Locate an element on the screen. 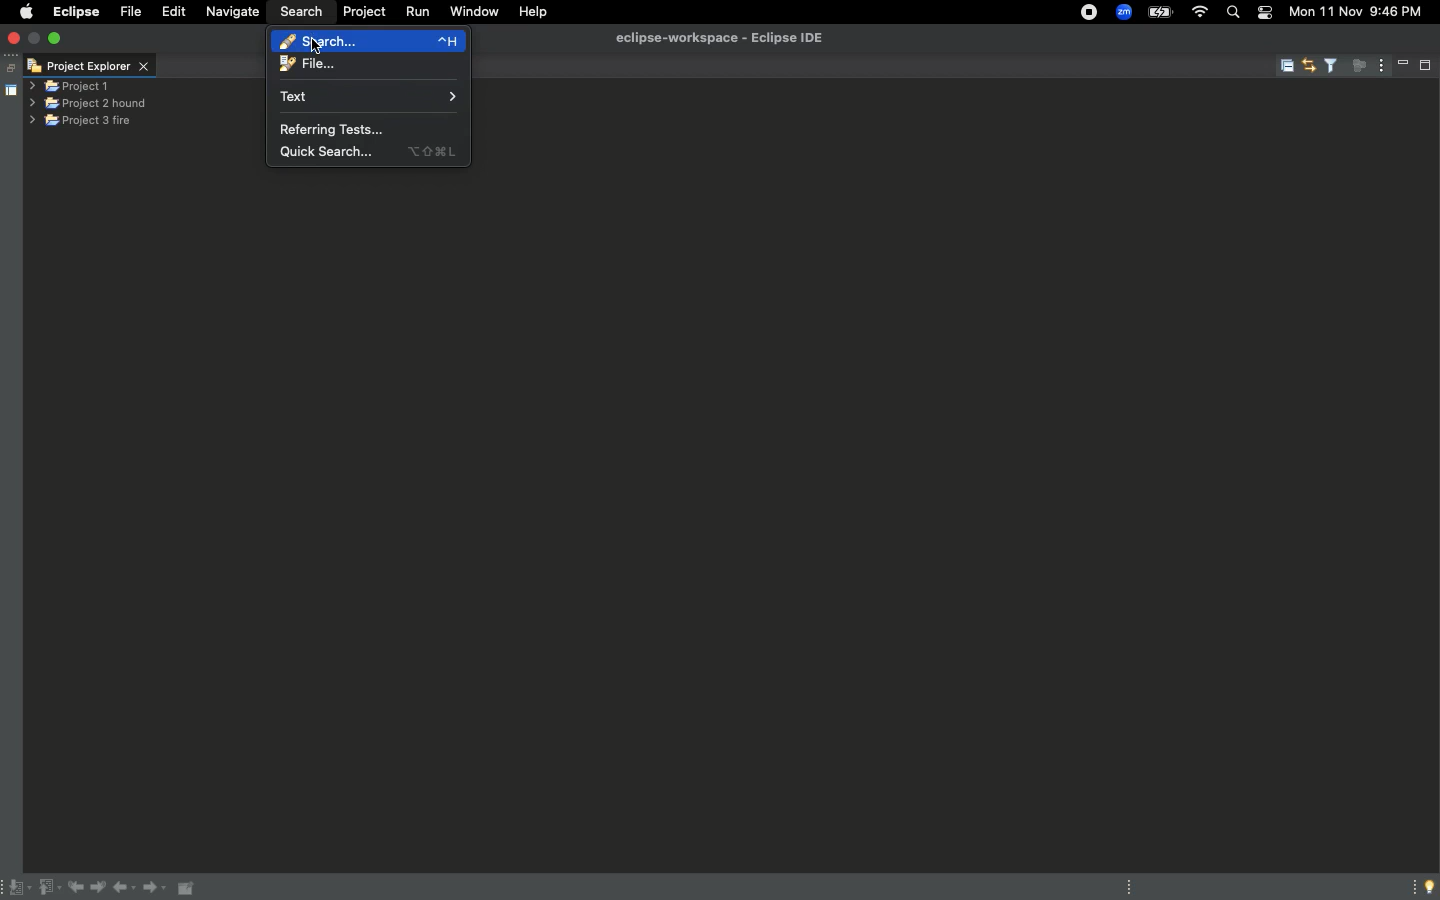  View menu is located at coordinates (1379, 67).